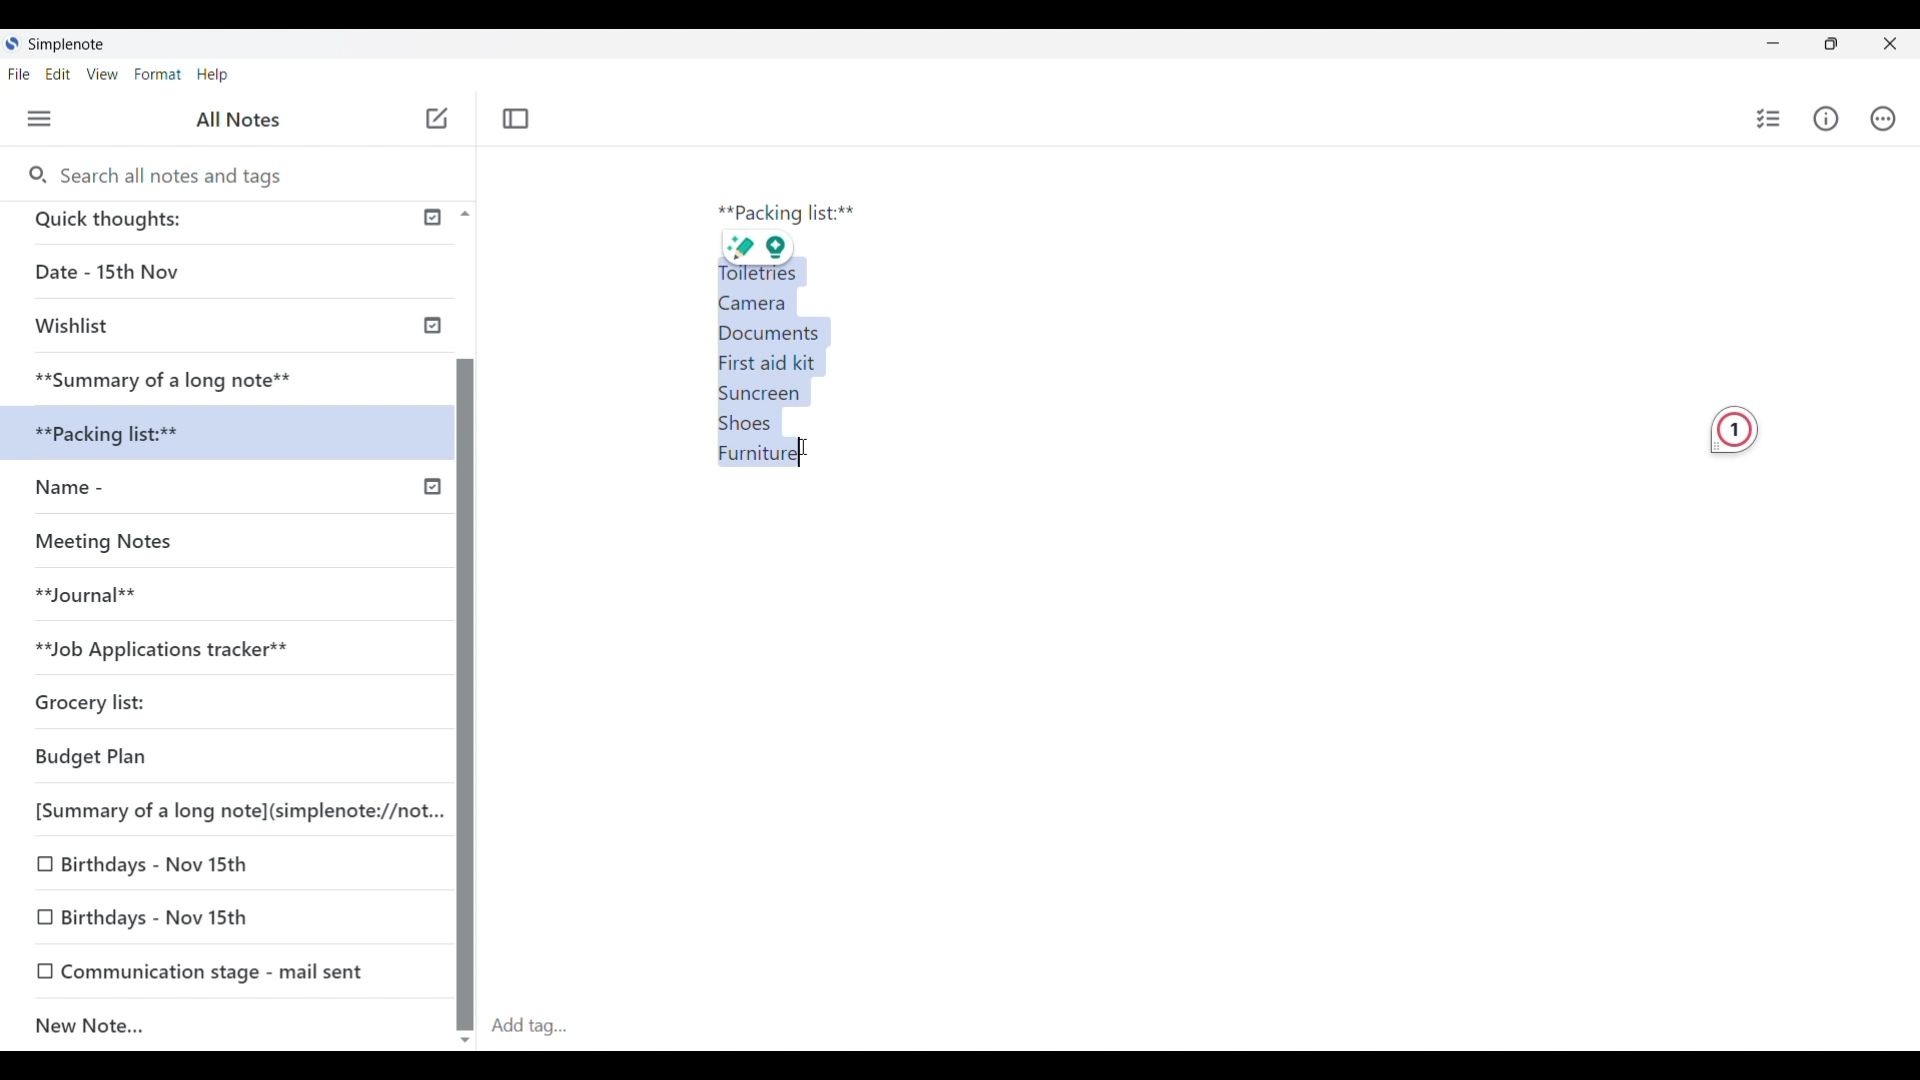  What do you see at coordinates (112, 490) in the screenshot?
I see `Name -` at bounding box center [112, 490].